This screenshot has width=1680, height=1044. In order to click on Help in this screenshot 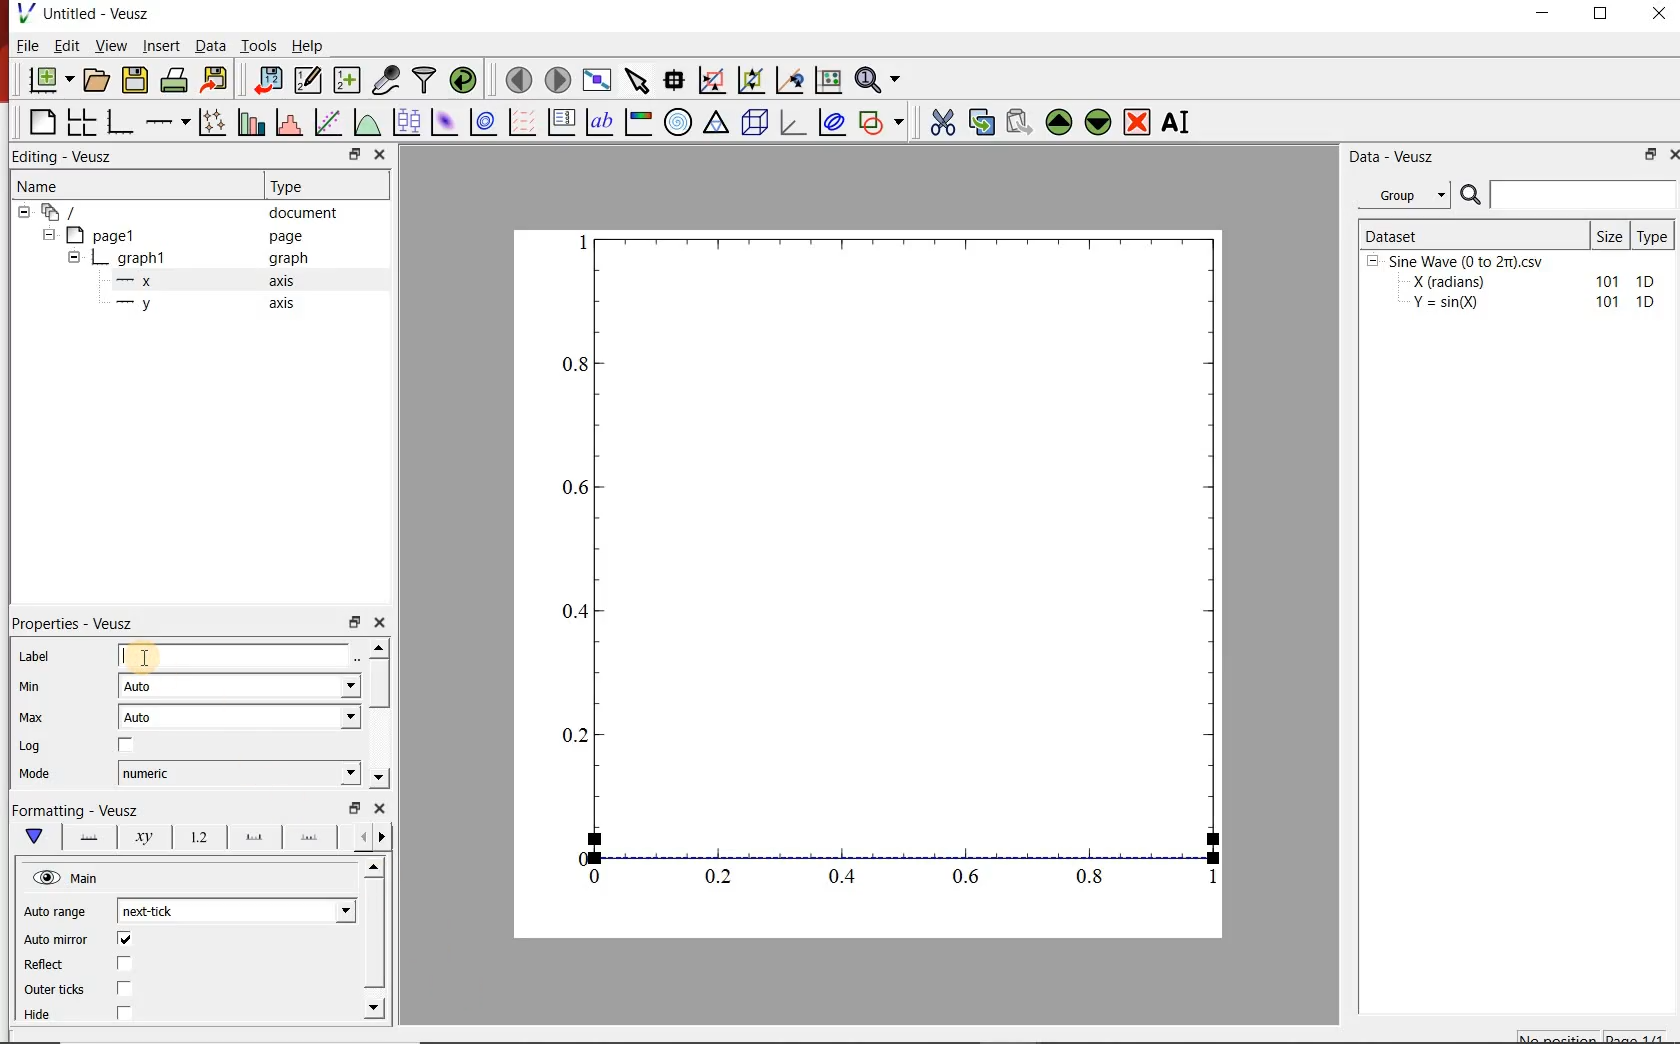, I will do `click(307, 46)`.